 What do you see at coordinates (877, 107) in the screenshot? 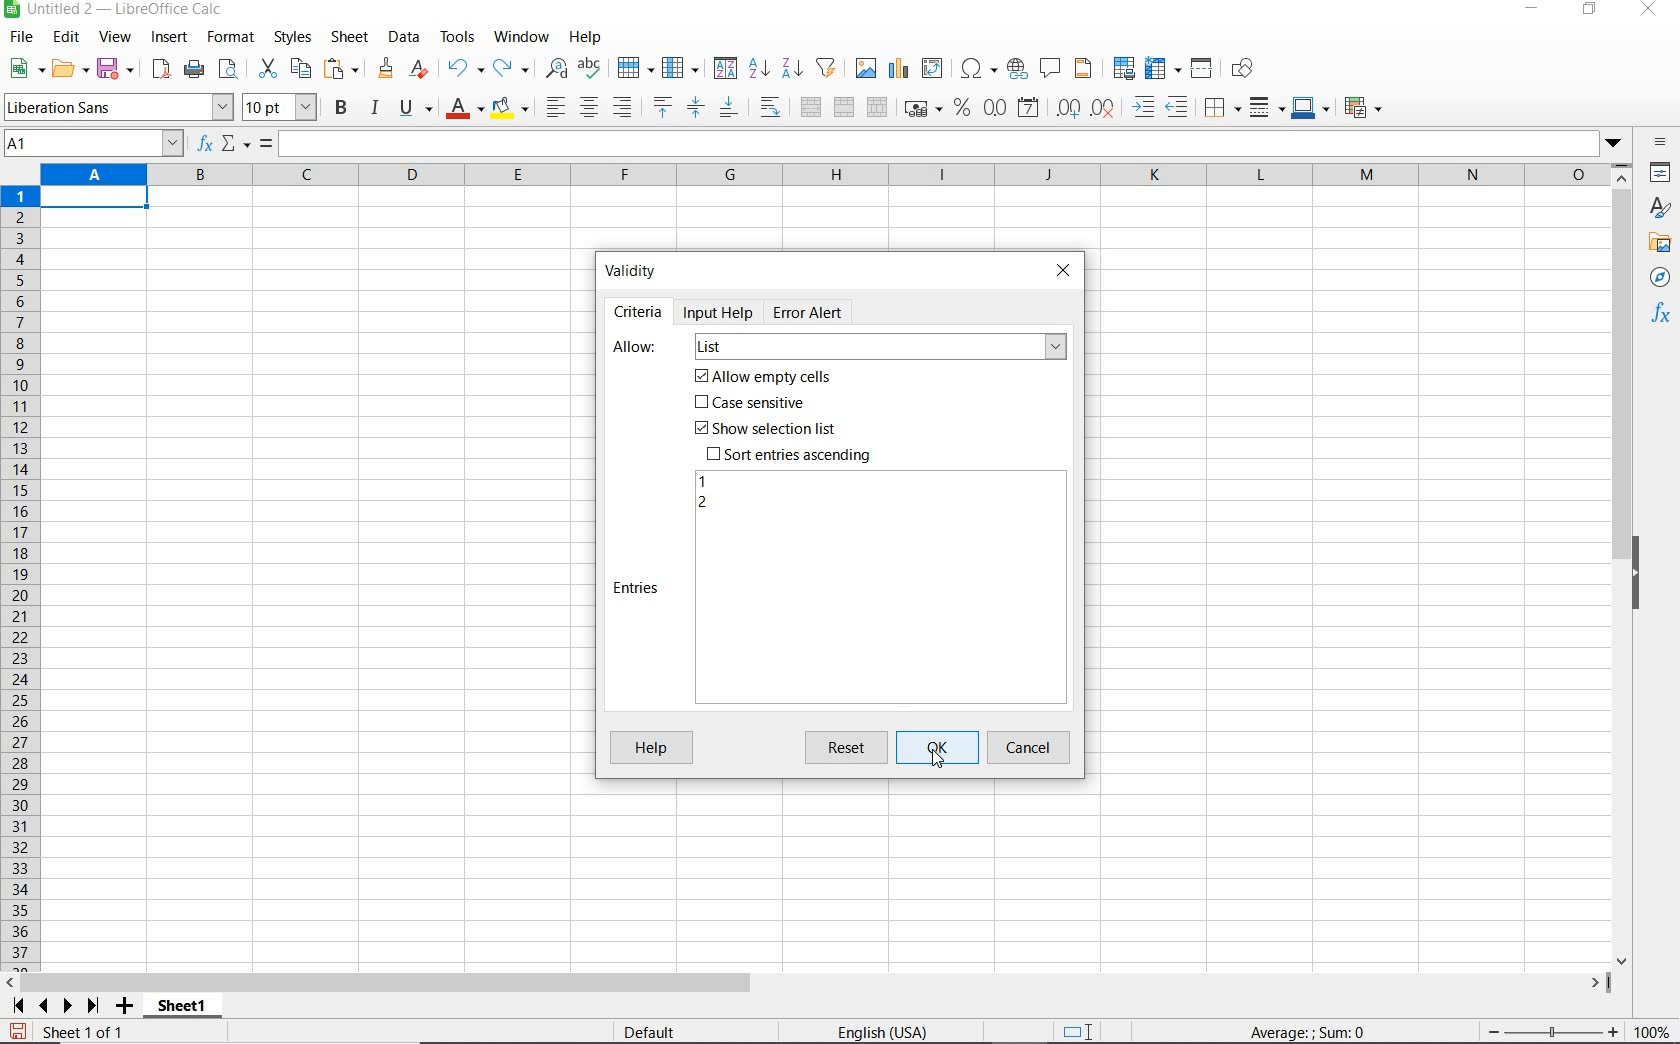
I see `unmerge cells` at bounding box center [877, 107].